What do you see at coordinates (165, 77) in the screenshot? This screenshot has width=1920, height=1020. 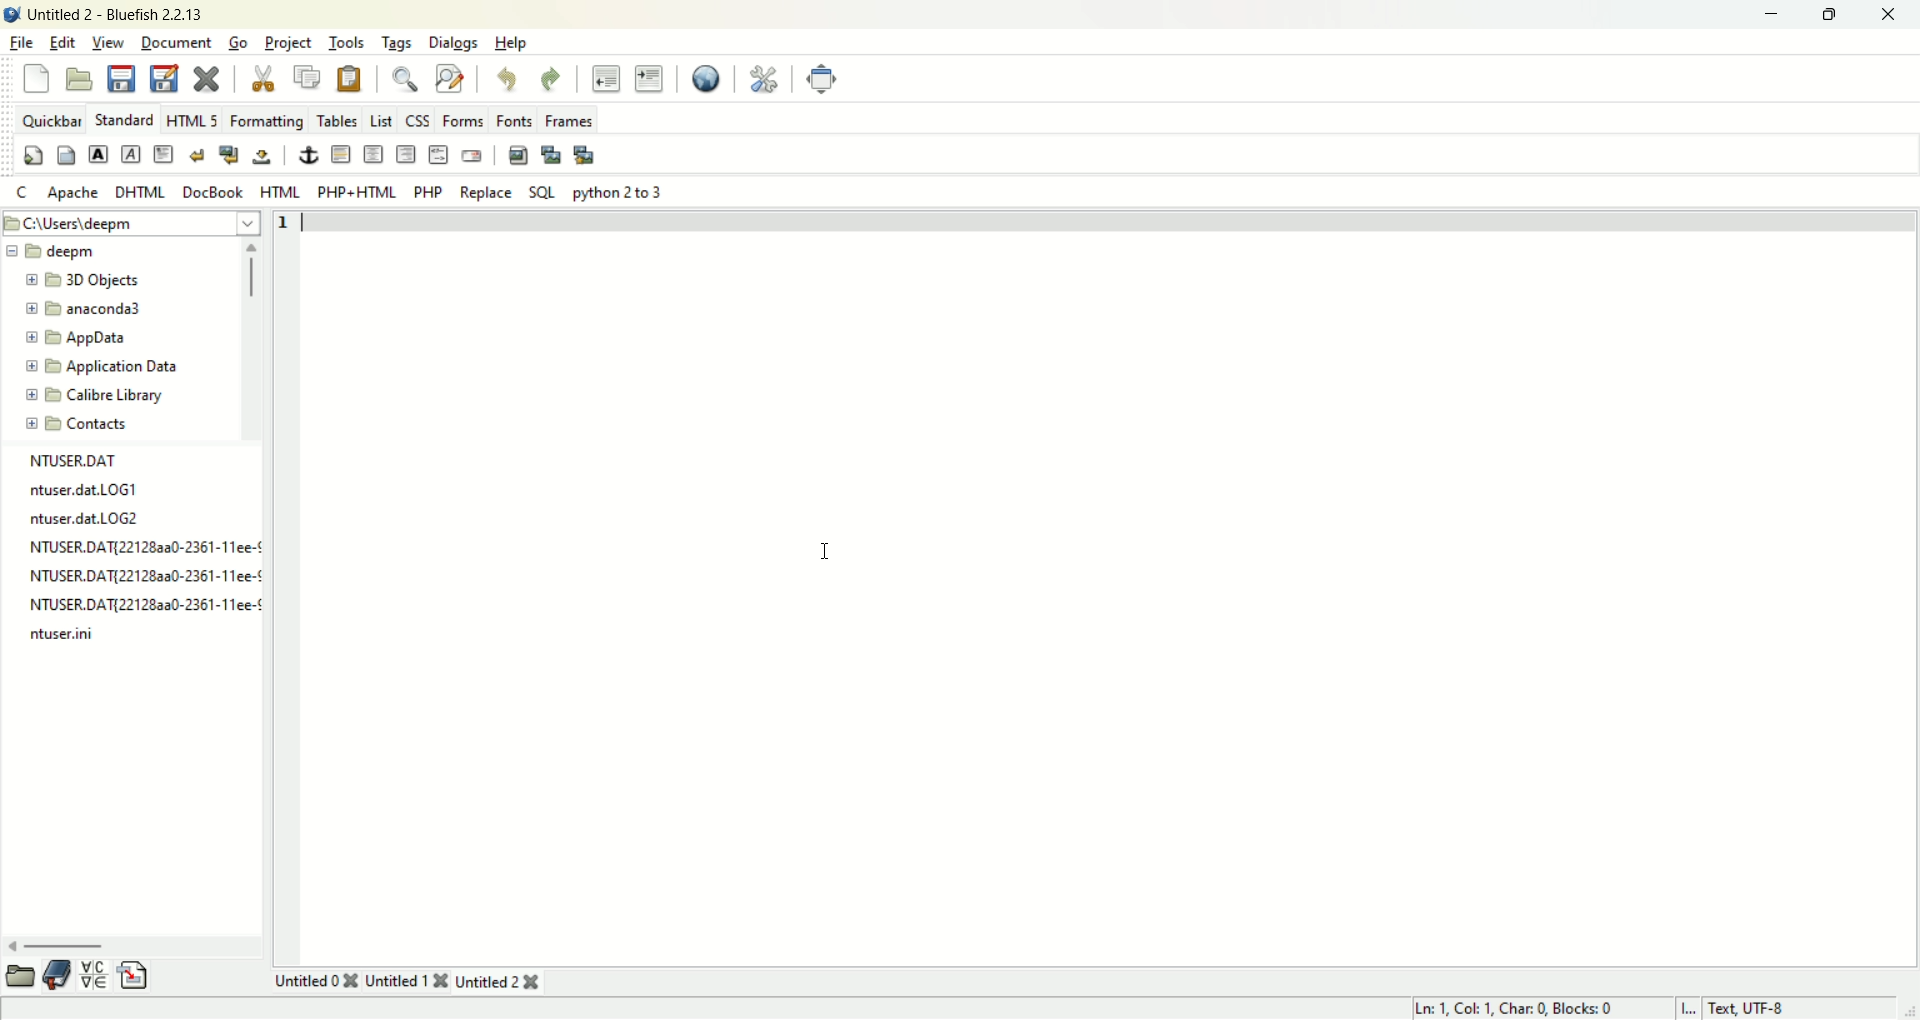 I see `save as` at bounding box center [165, 77].